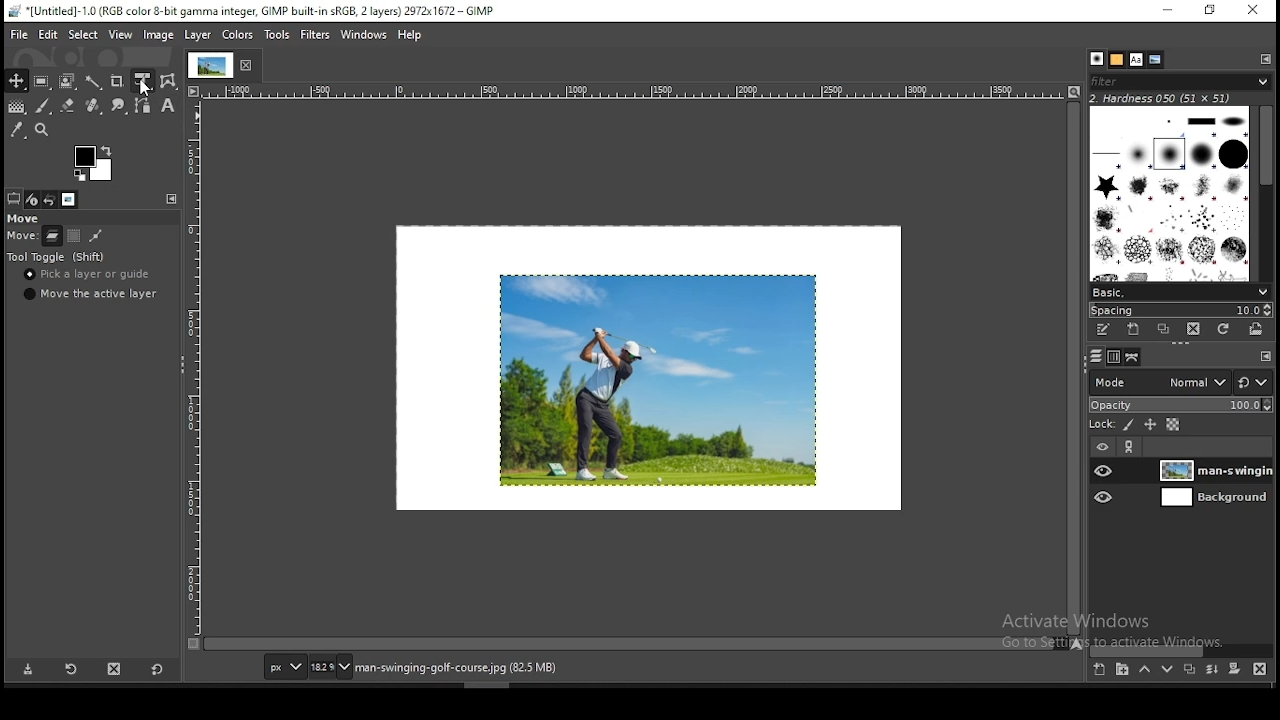 Image resolution: width=1280 pixels, height=720 pixels. What do you see at coordinates (1260, 668) in the screenshot?
I see `delete layer` at bounding box center [1260, 668].